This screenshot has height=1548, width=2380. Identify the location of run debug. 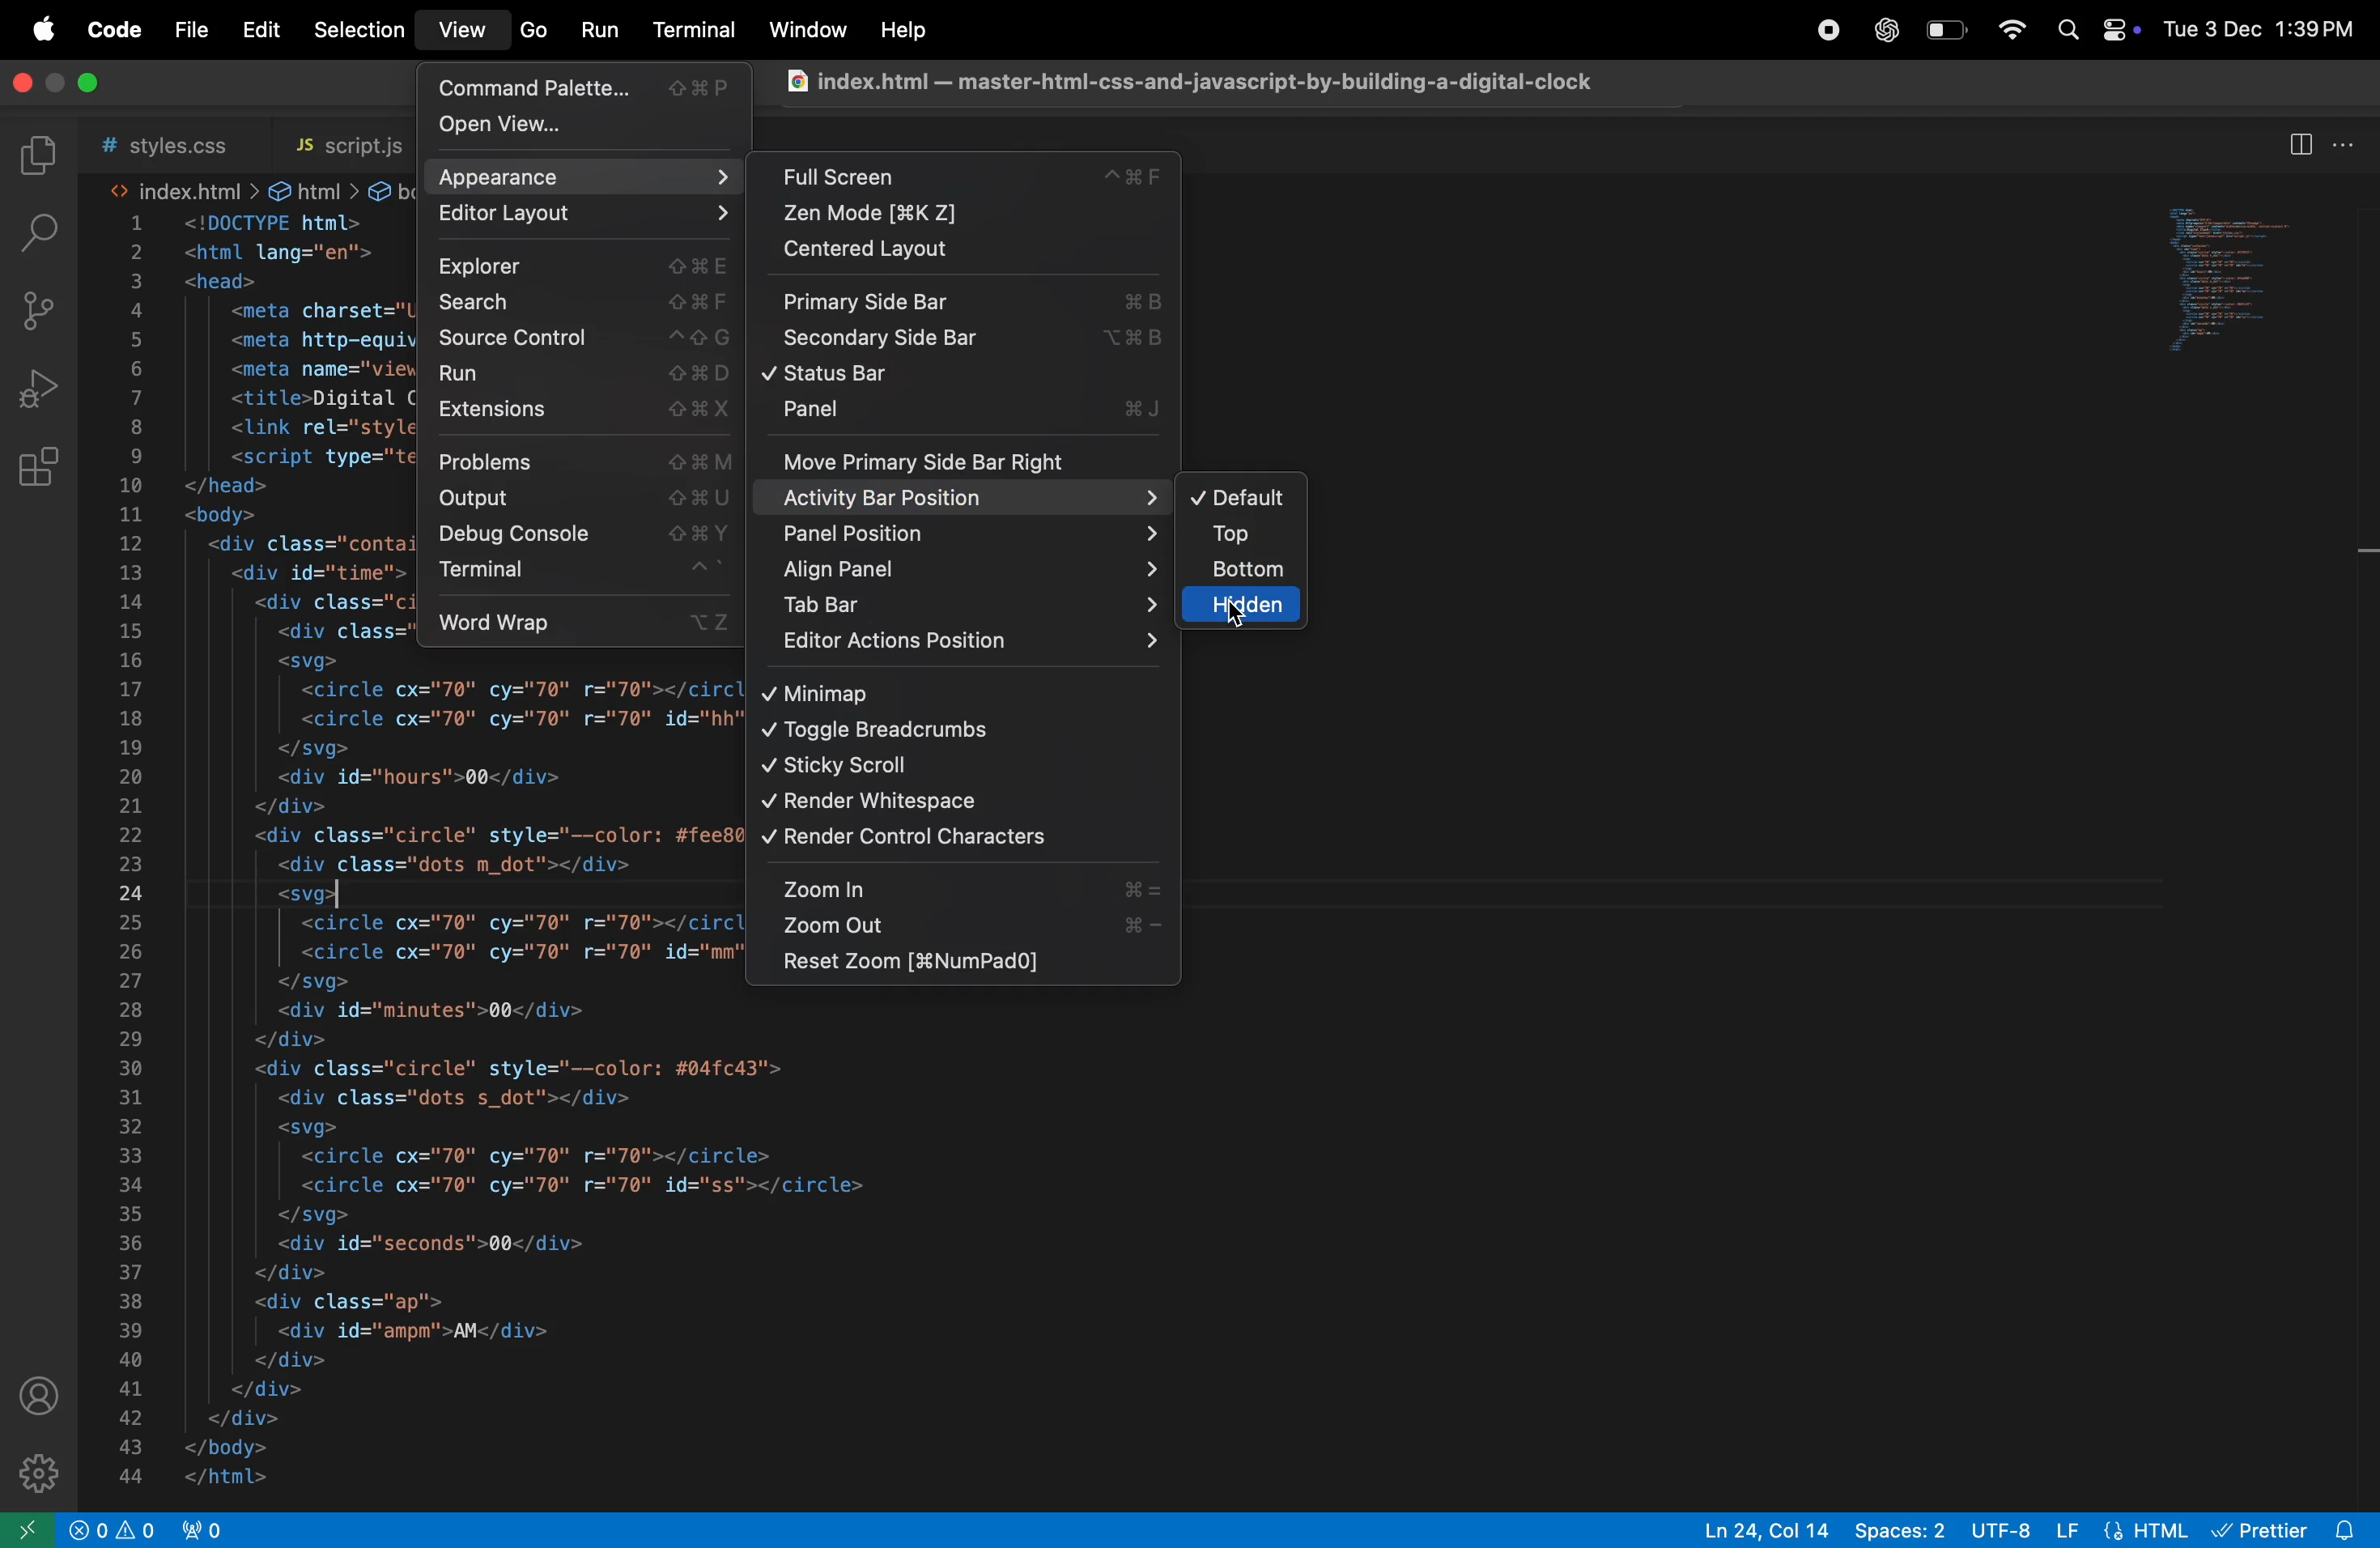
(41, 389).